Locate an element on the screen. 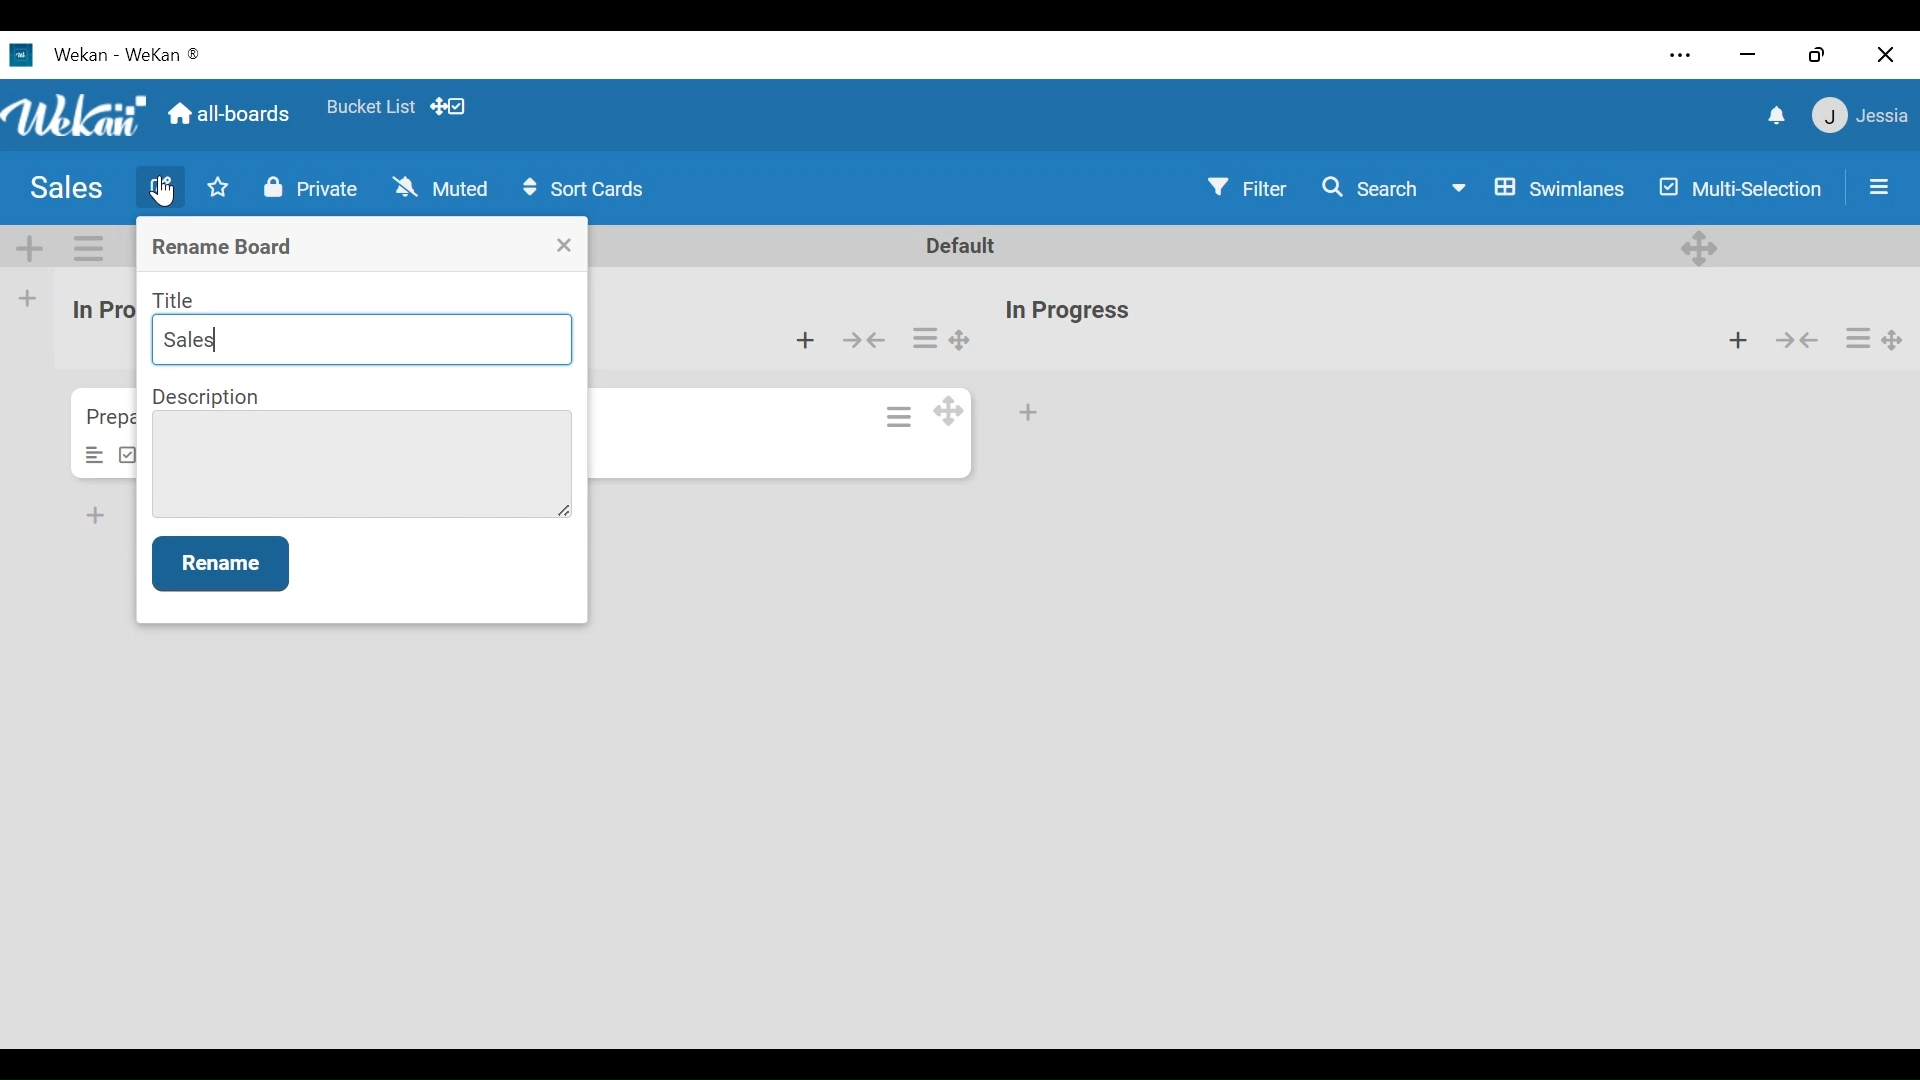  Sort cards is located at coordinates (583, 190).